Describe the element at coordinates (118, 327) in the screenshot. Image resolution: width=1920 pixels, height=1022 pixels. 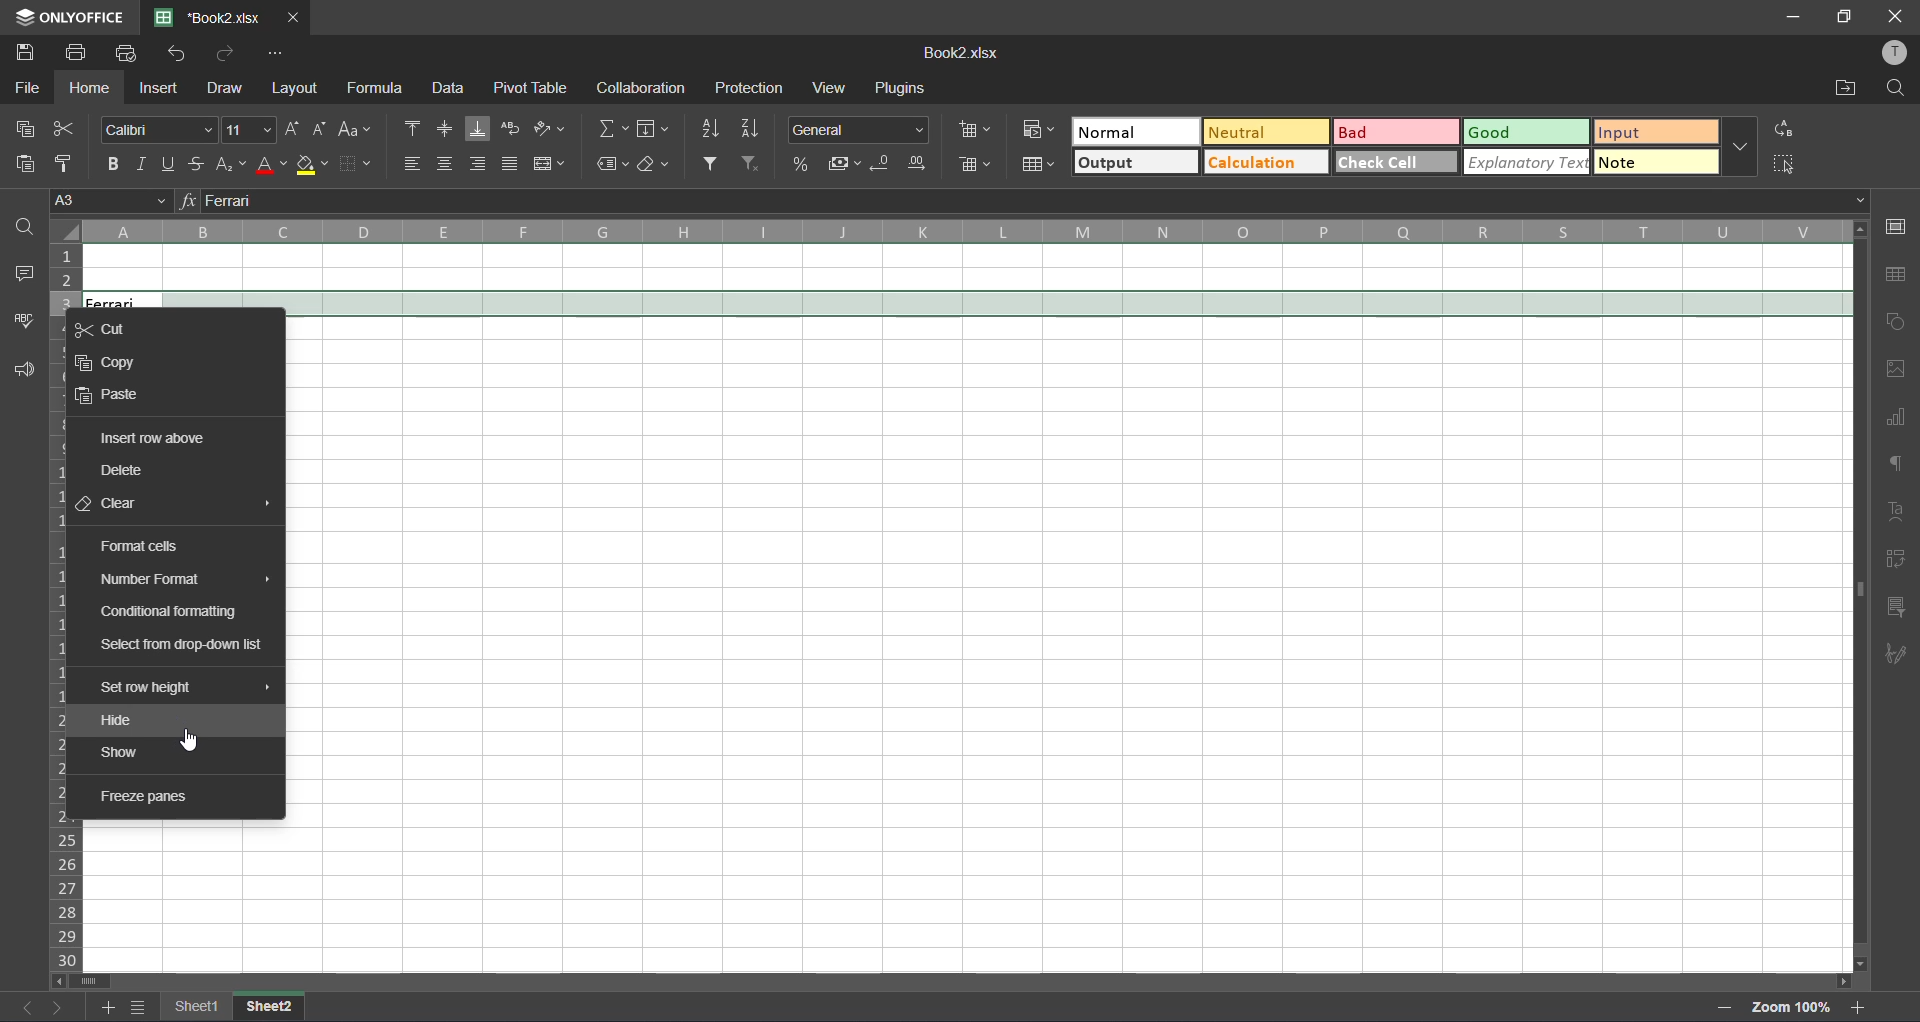
I see `cut` at that location.